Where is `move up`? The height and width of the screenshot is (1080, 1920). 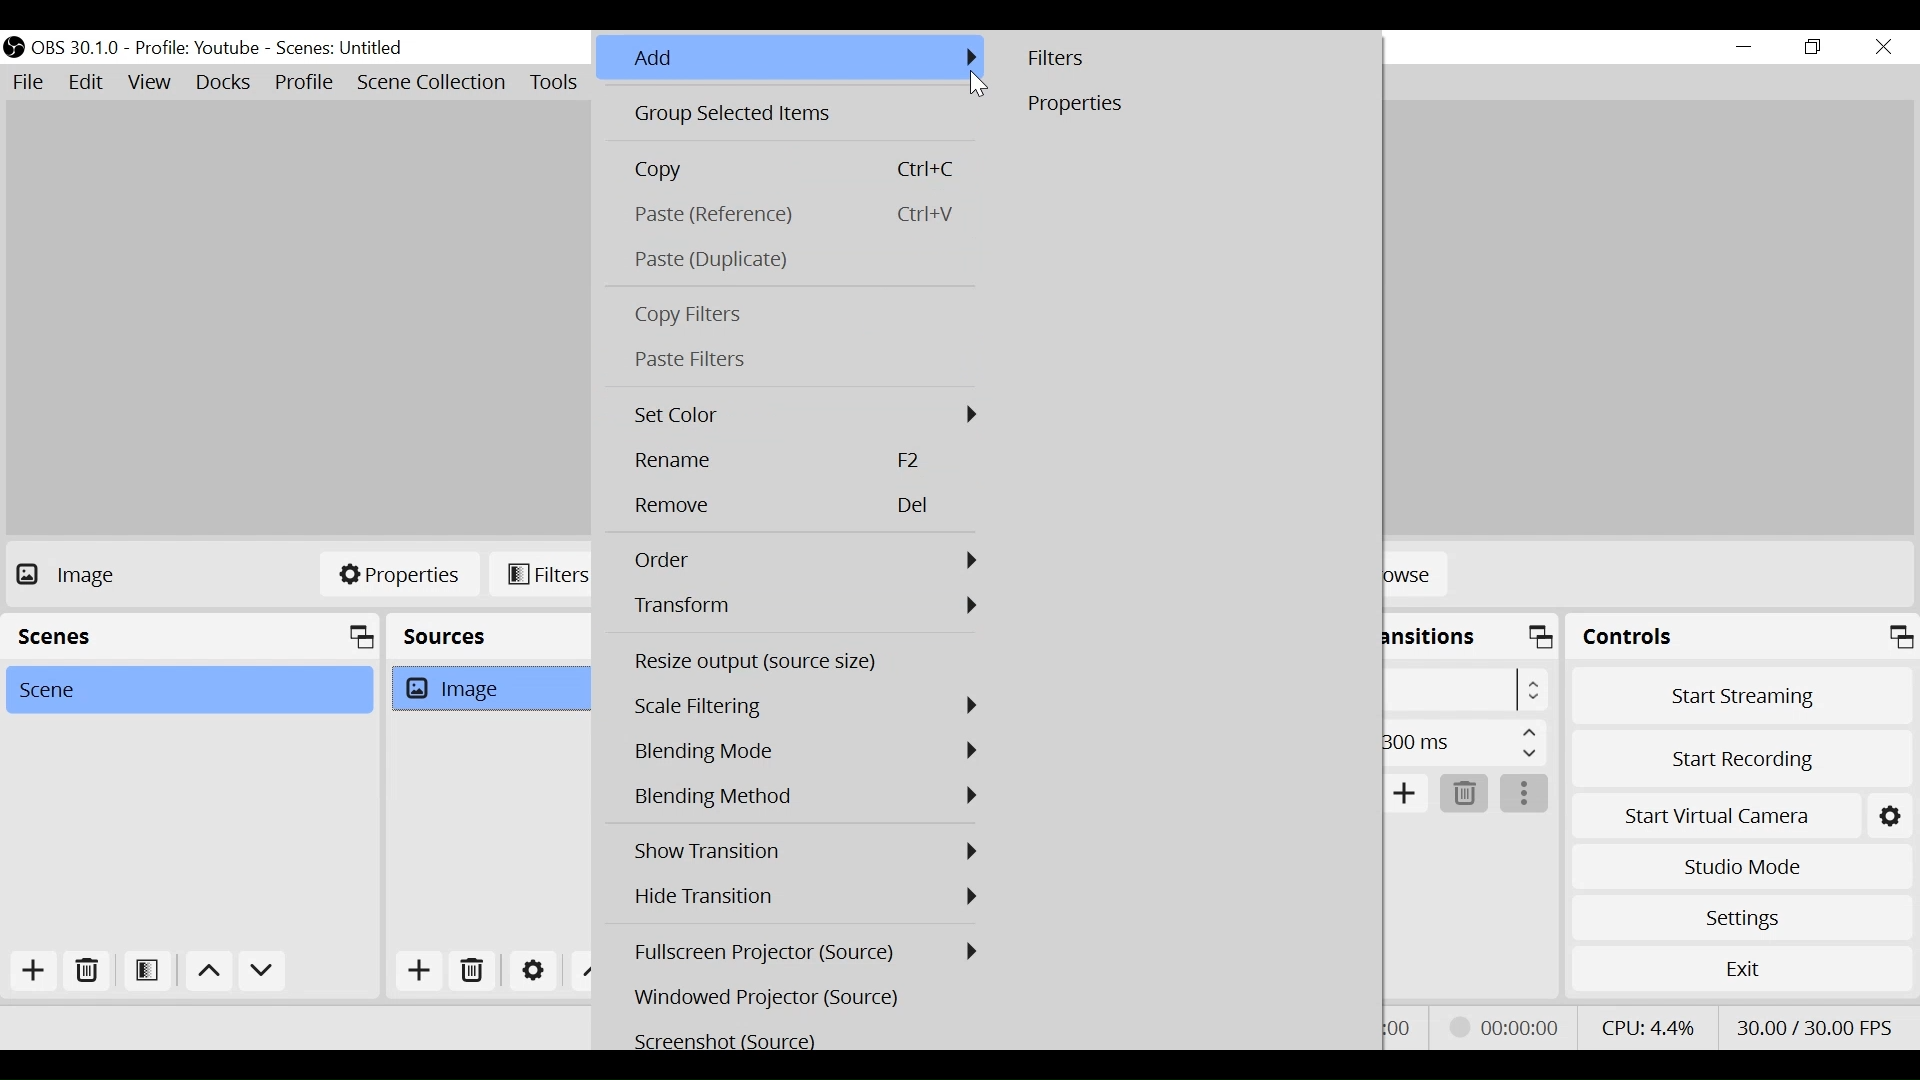 move up is located at coordinates (211, 972).